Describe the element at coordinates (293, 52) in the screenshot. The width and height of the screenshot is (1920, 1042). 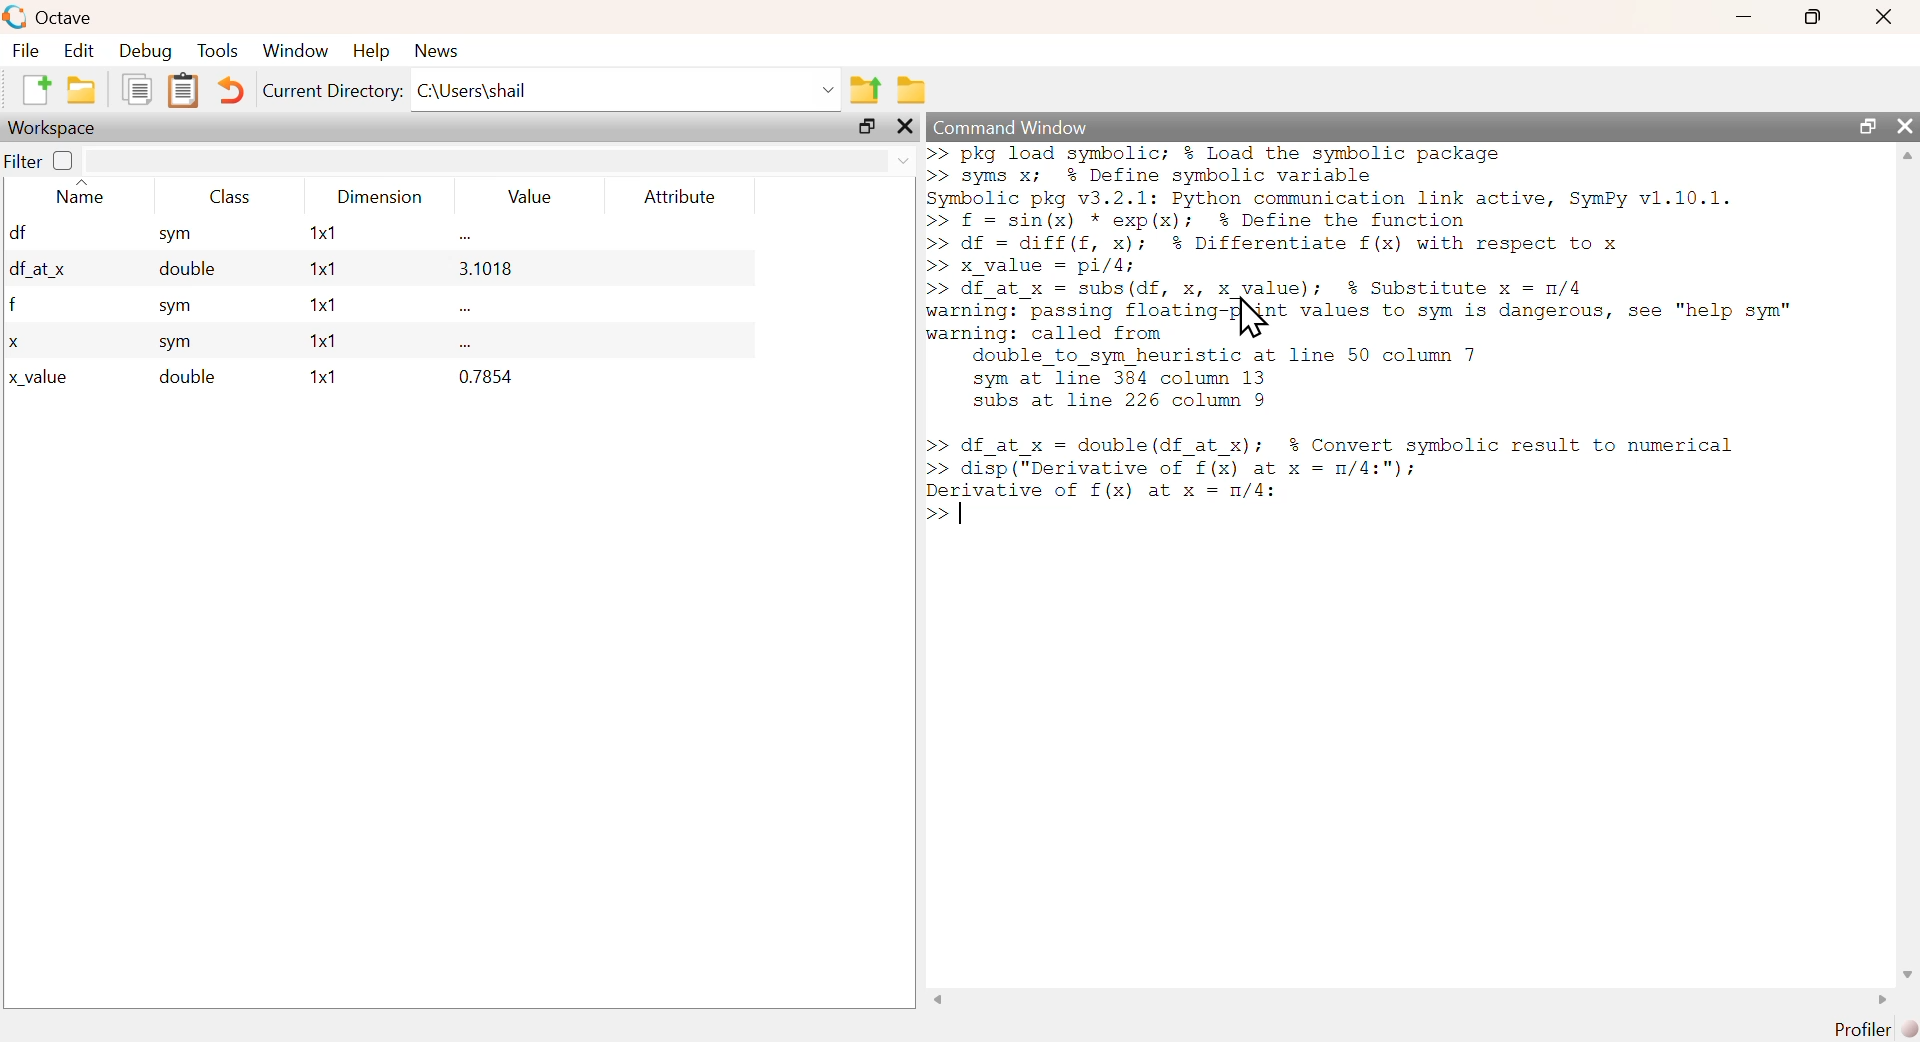
I see `‘Window` at that location.